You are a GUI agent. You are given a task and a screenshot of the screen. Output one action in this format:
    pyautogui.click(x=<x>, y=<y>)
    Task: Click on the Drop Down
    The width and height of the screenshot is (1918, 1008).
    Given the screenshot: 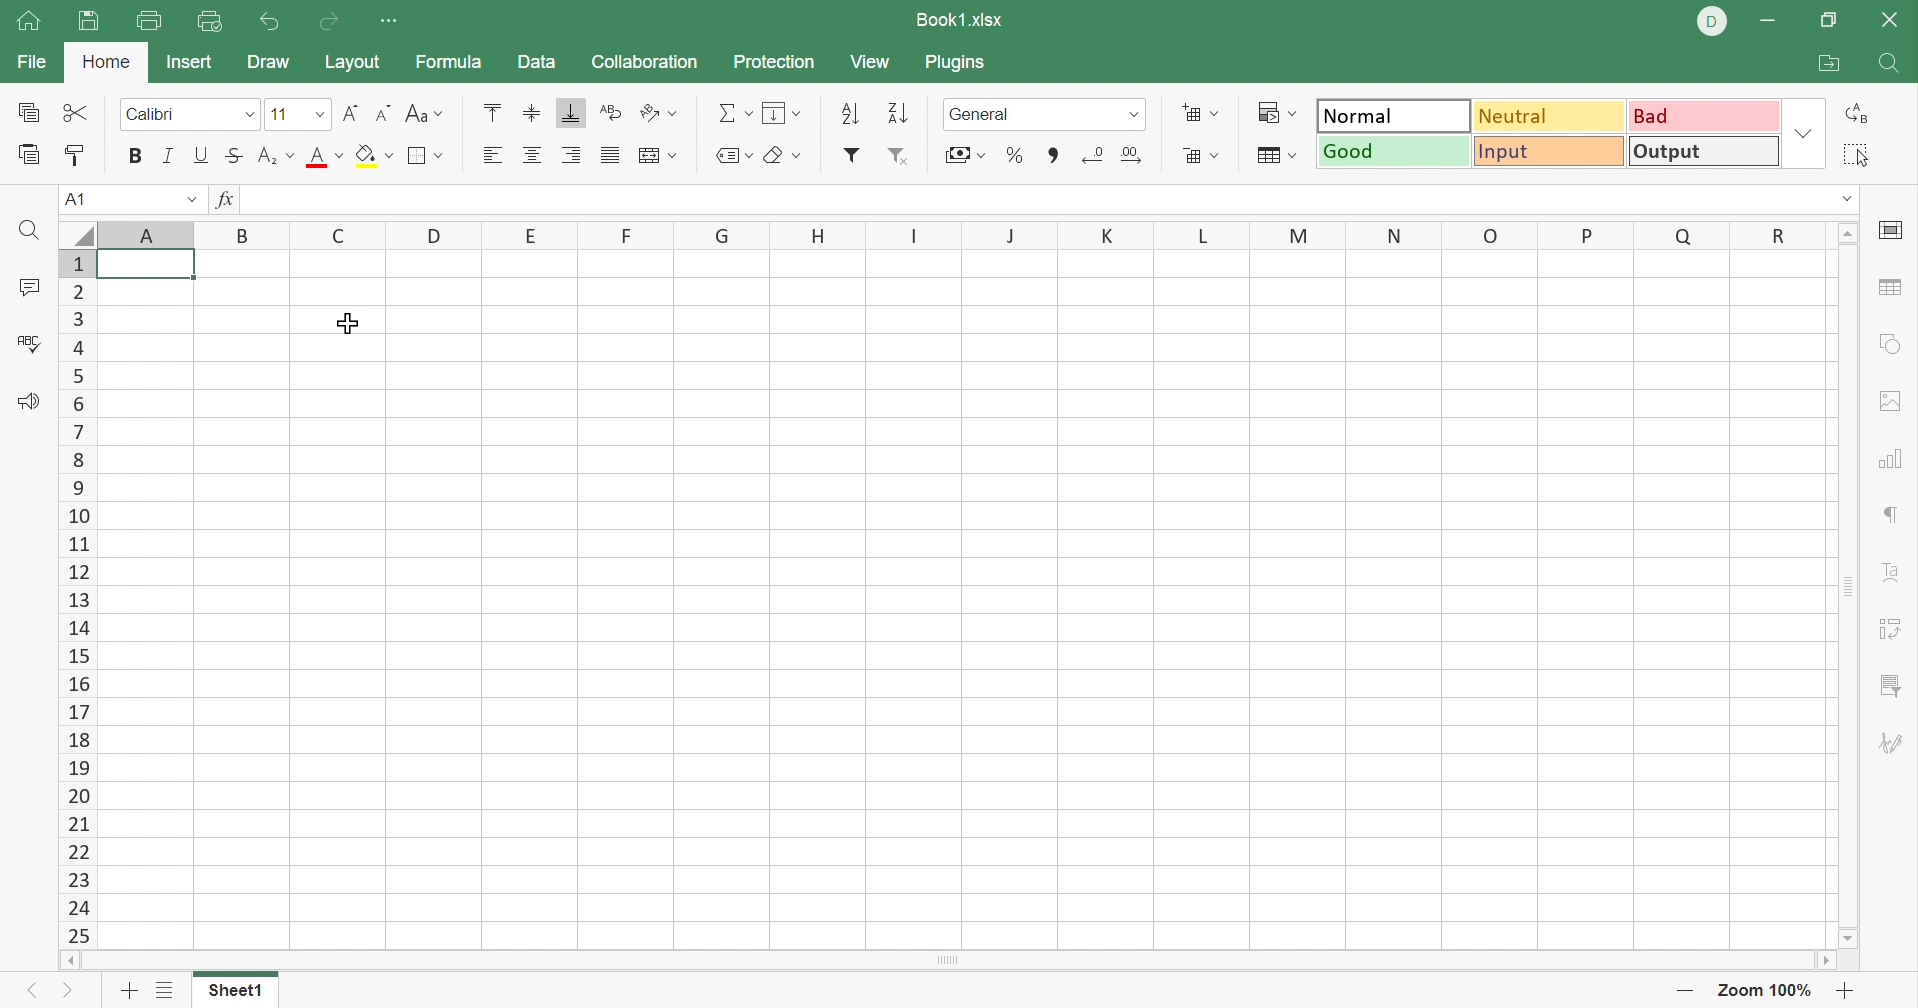 What is the action you would take?
    pyautogui.click(x=1800, y=132)
    